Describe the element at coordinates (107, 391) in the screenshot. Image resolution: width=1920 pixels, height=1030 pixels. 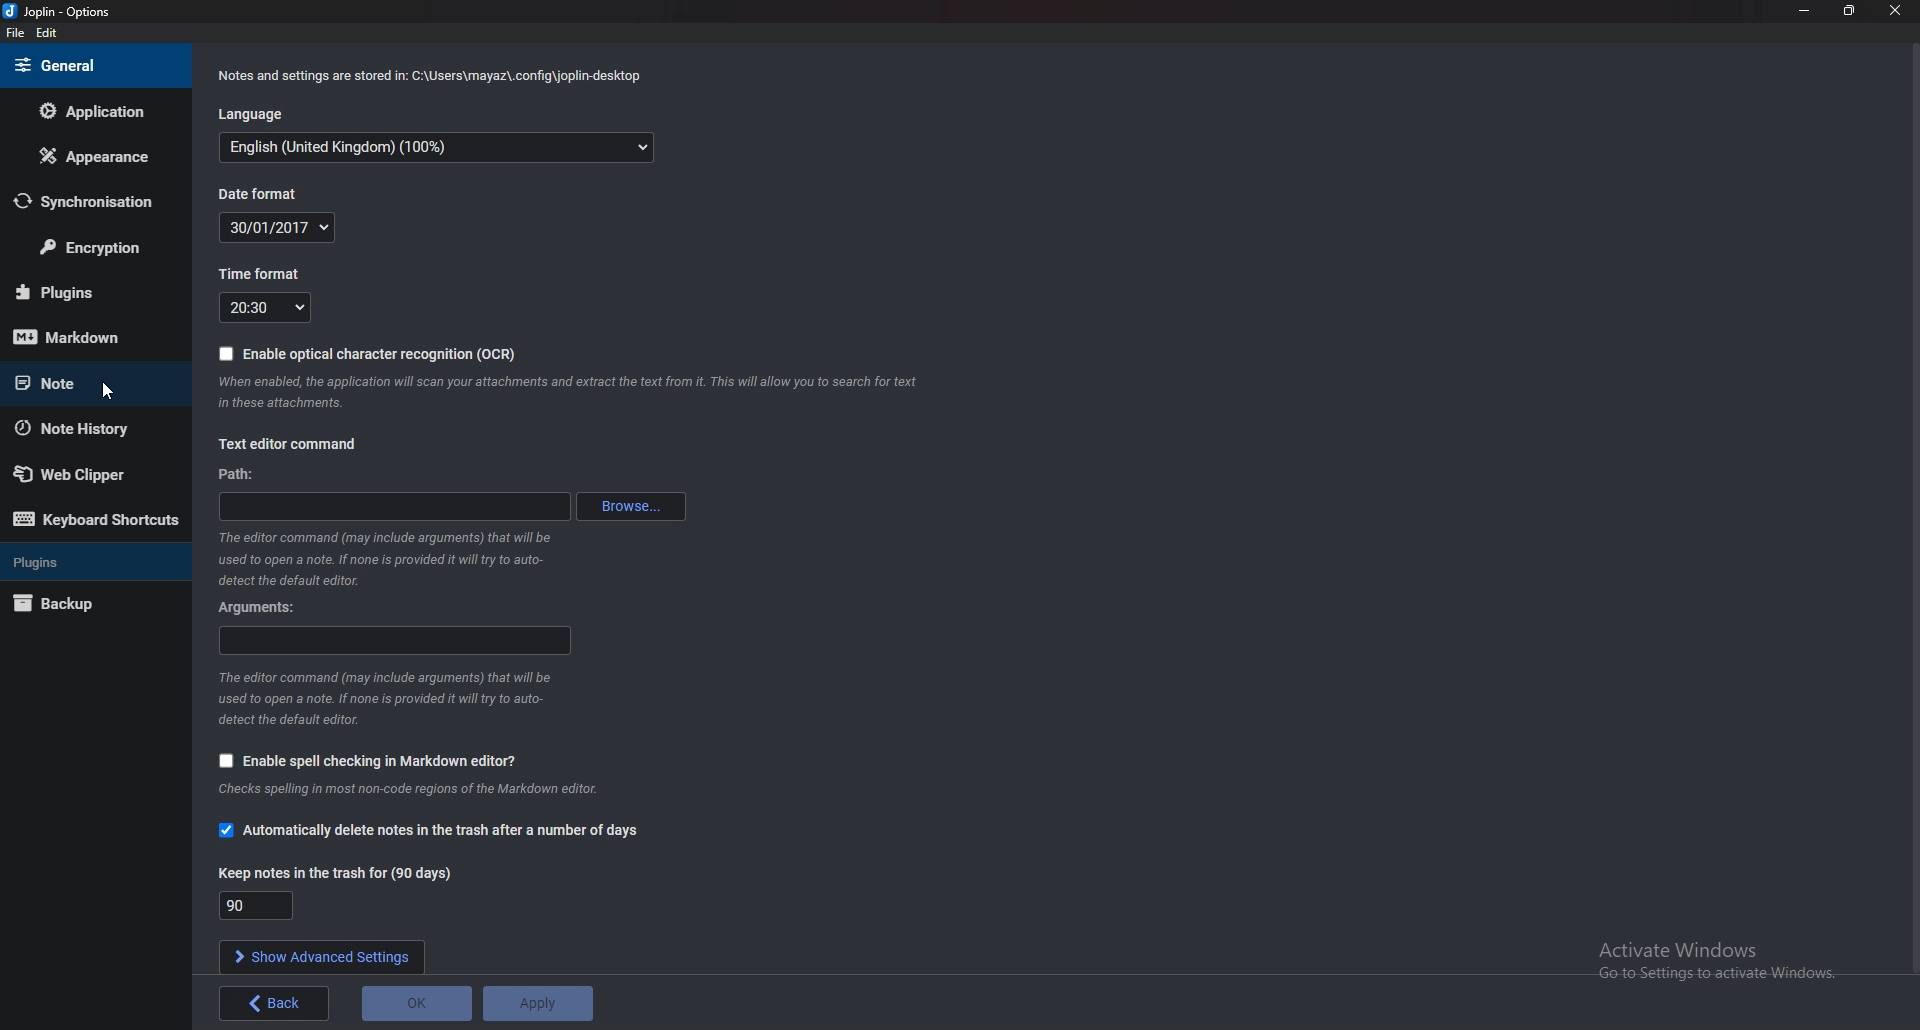
I see `Cursor` at that location.